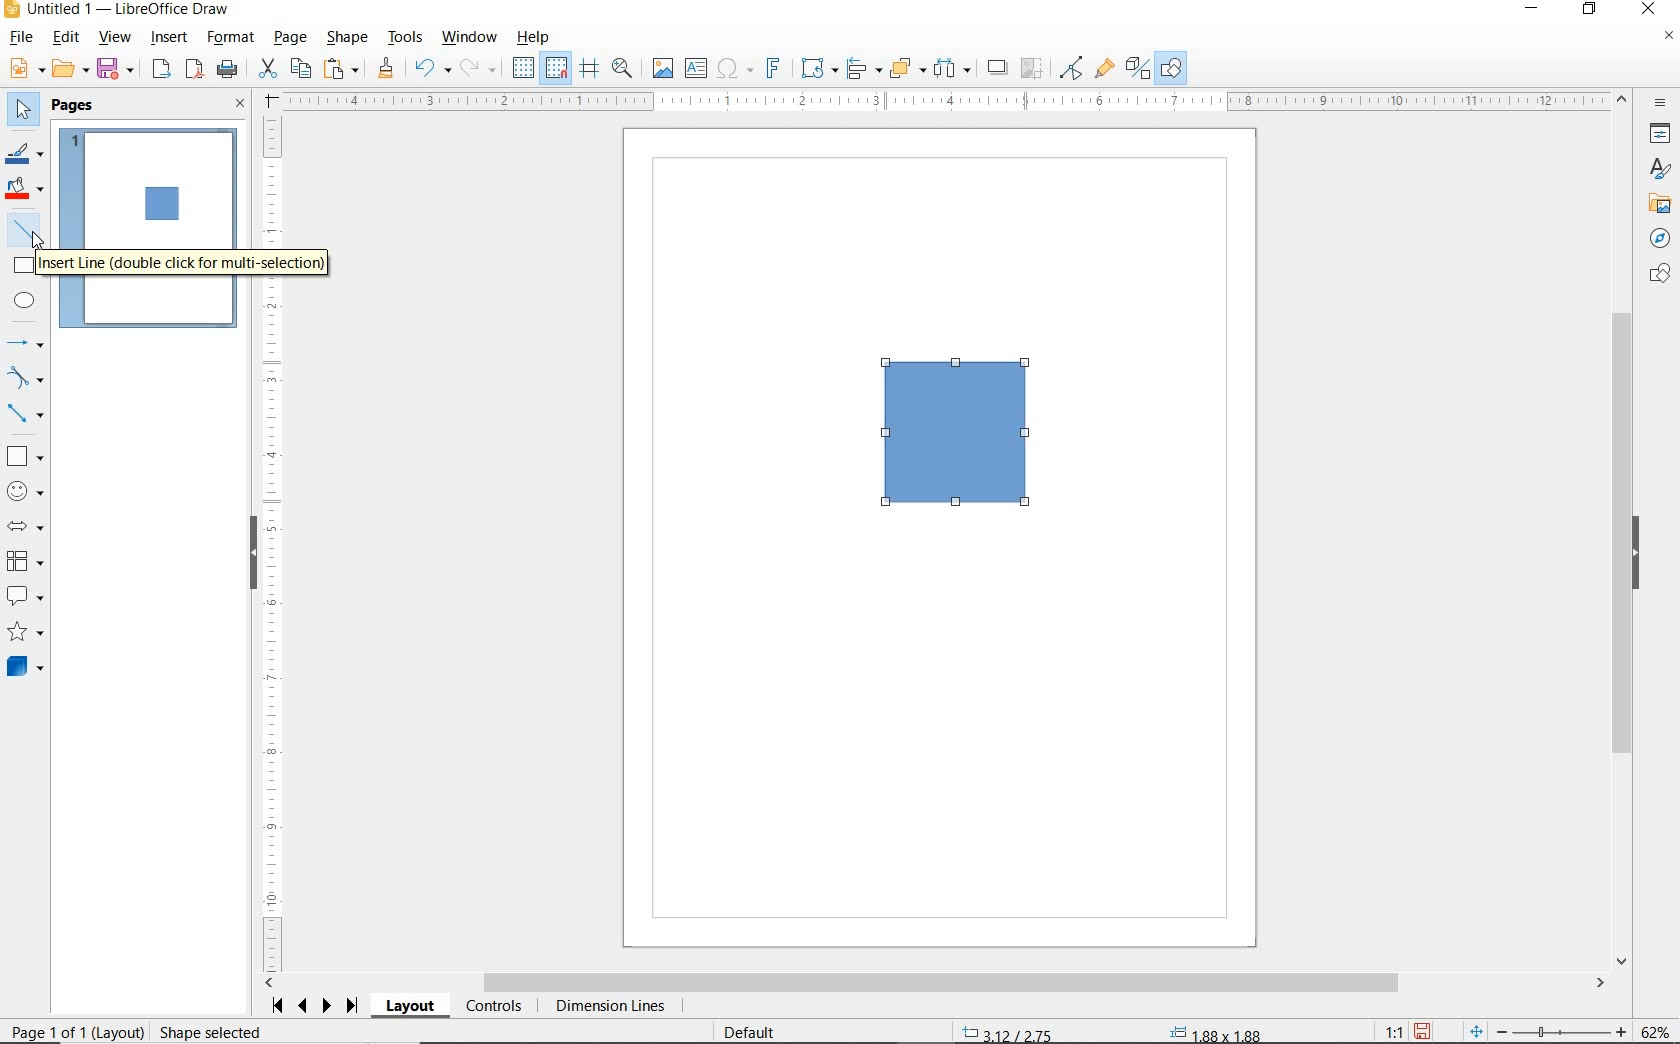 The height and width of the screenshot is (1044, 1680). What do you see at coordinates (26, 300) in the screenshot?
I see `ELLIPSE` at bounding box center [26, 300].